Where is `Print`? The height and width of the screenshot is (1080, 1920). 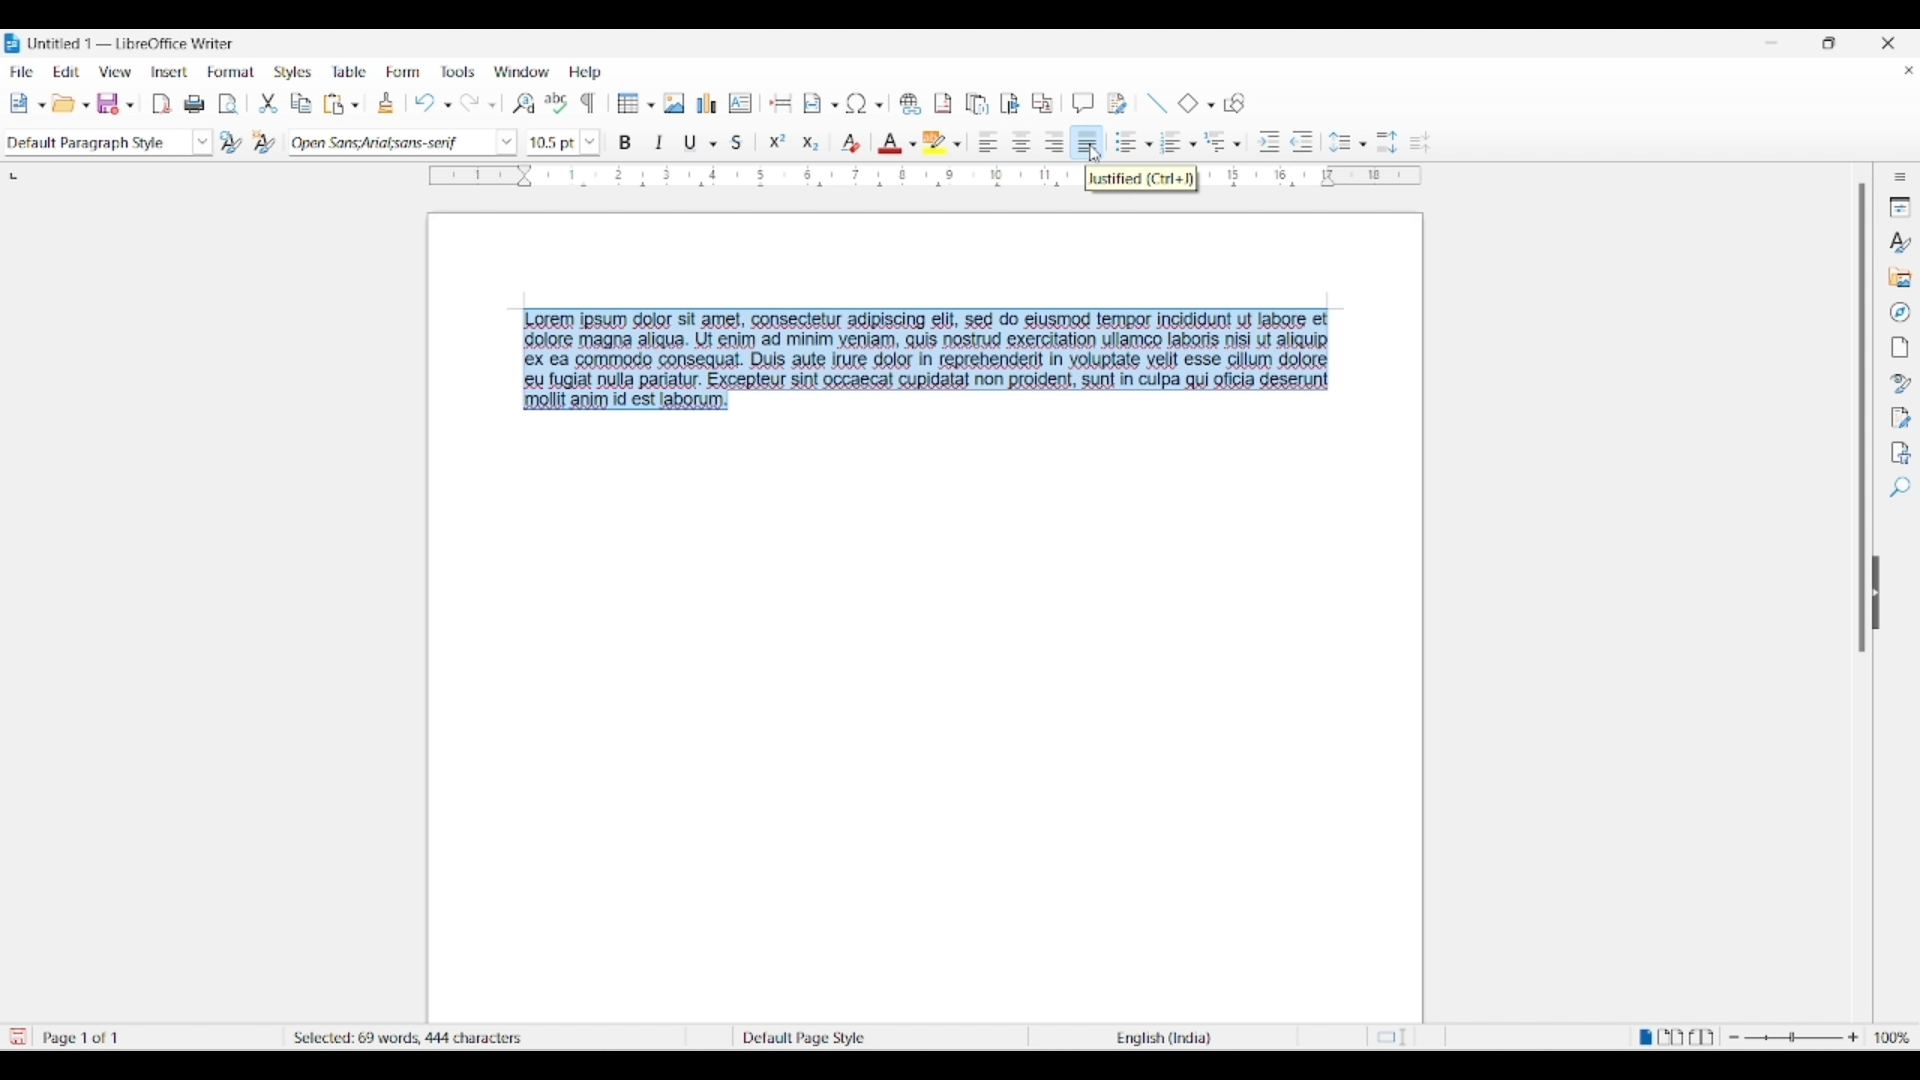
Print is located at coordinates (195, 104).